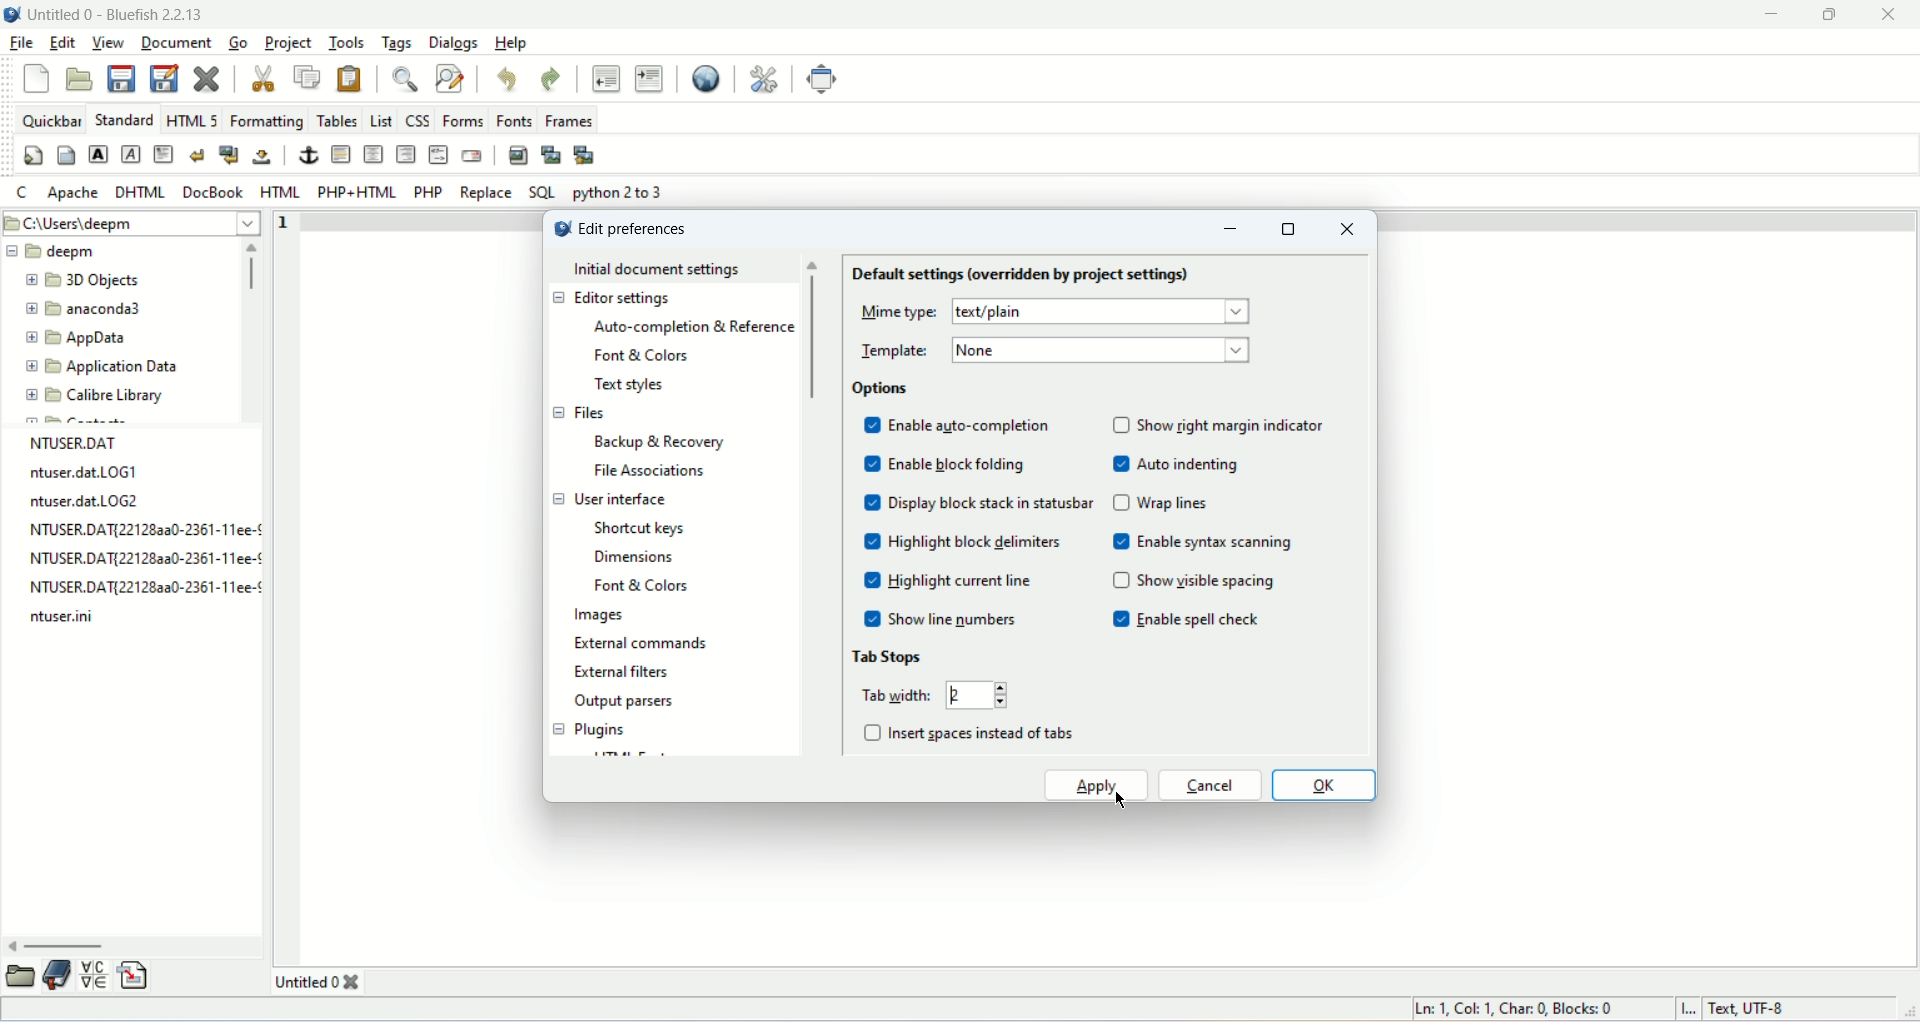 This screenshot has width=1920, height=1022. Describe the element at coordinates (883, 389) in the screenshot. I see `options` at that location.